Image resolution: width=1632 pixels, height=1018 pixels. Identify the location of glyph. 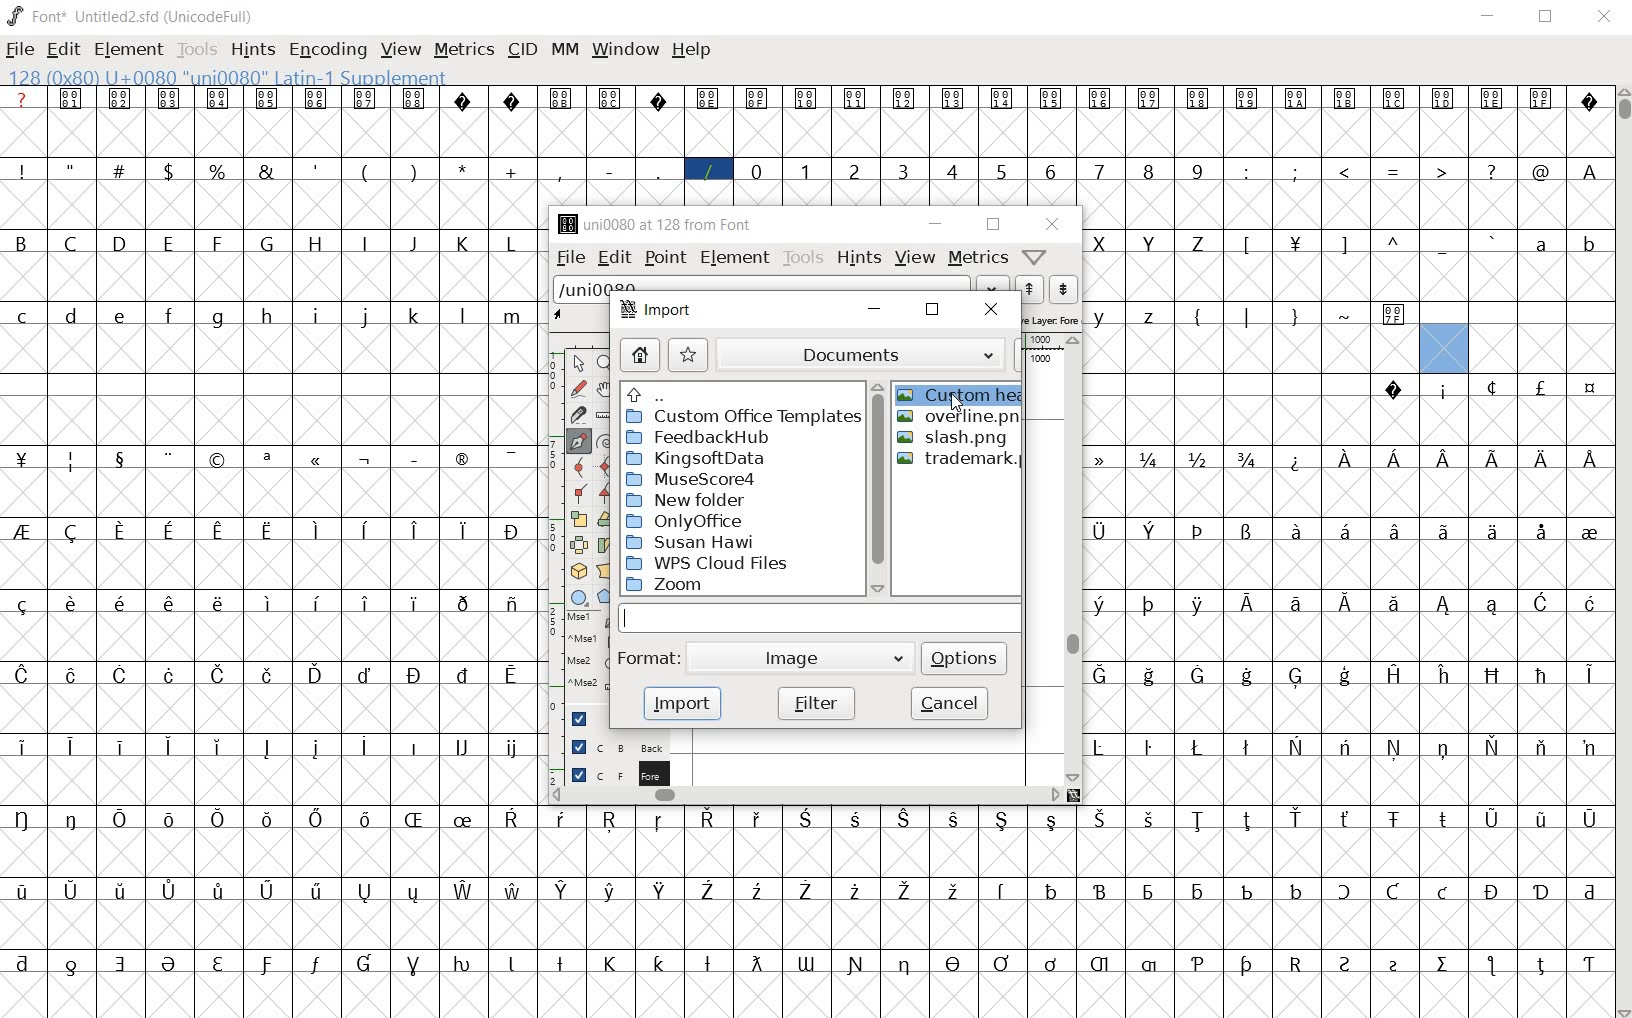
(168, 747).